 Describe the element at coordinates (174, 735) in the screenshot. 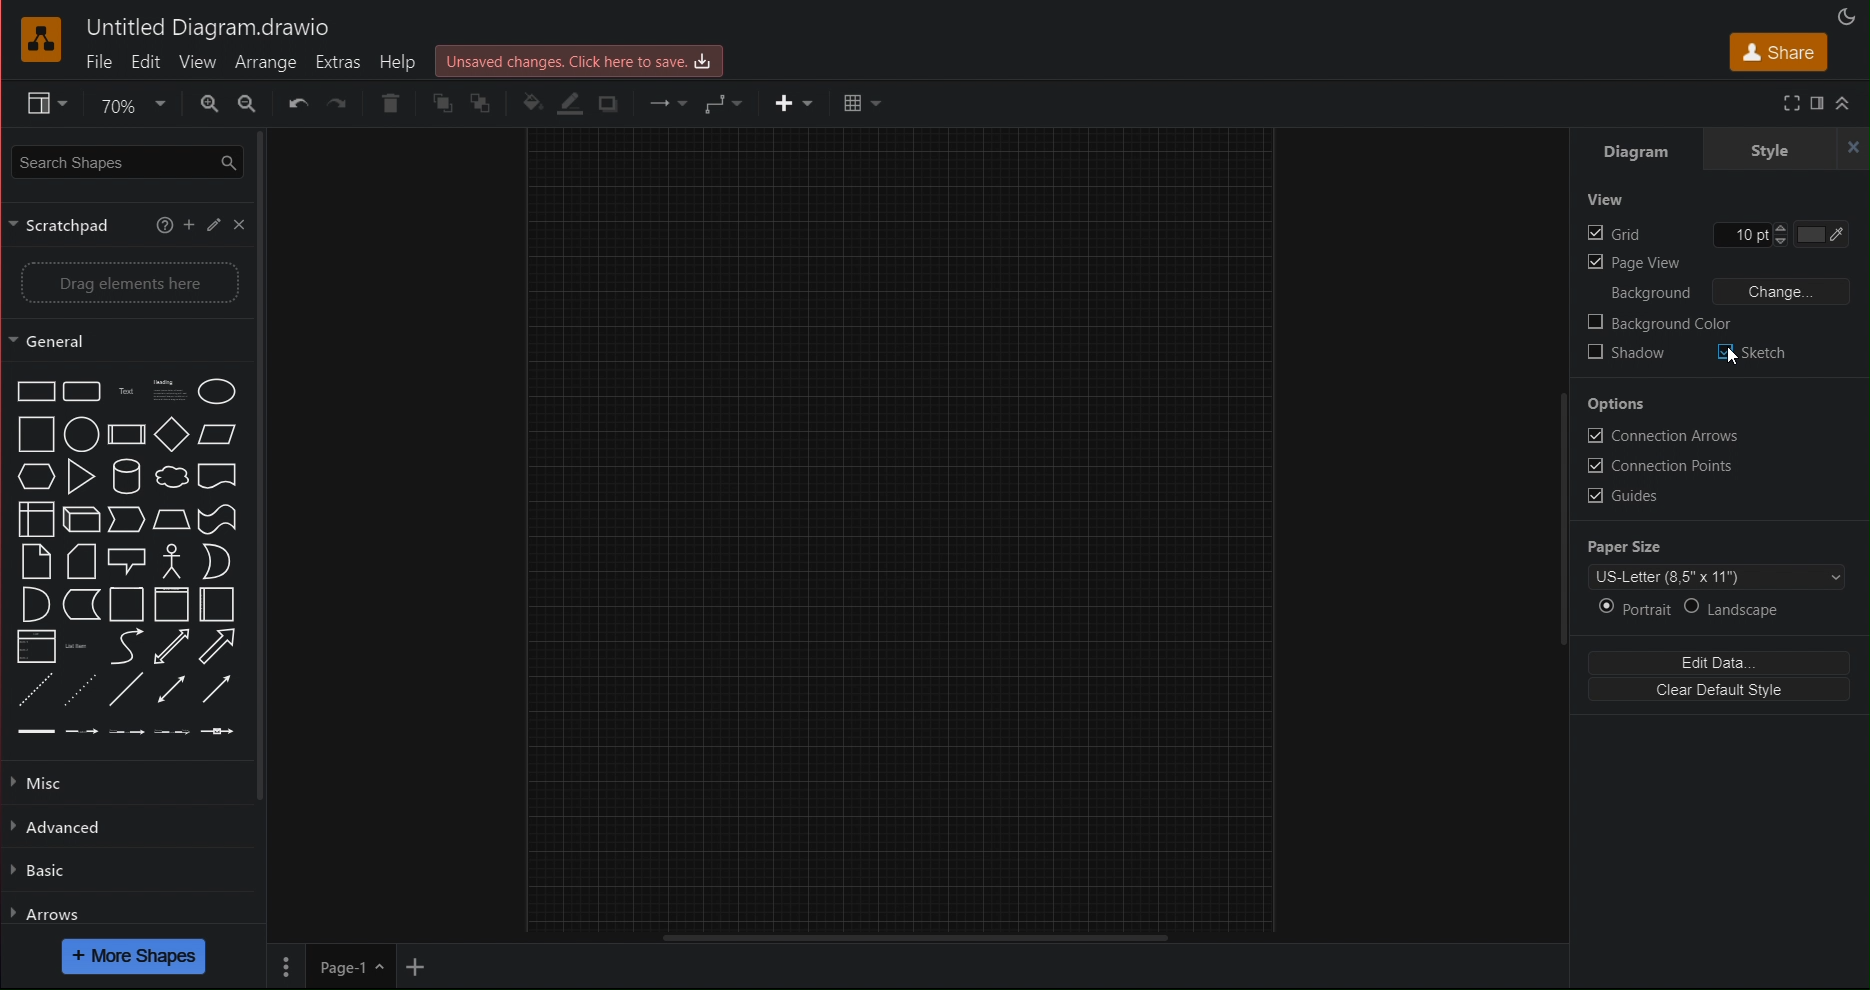

I see `connector with 3 label` at that location.